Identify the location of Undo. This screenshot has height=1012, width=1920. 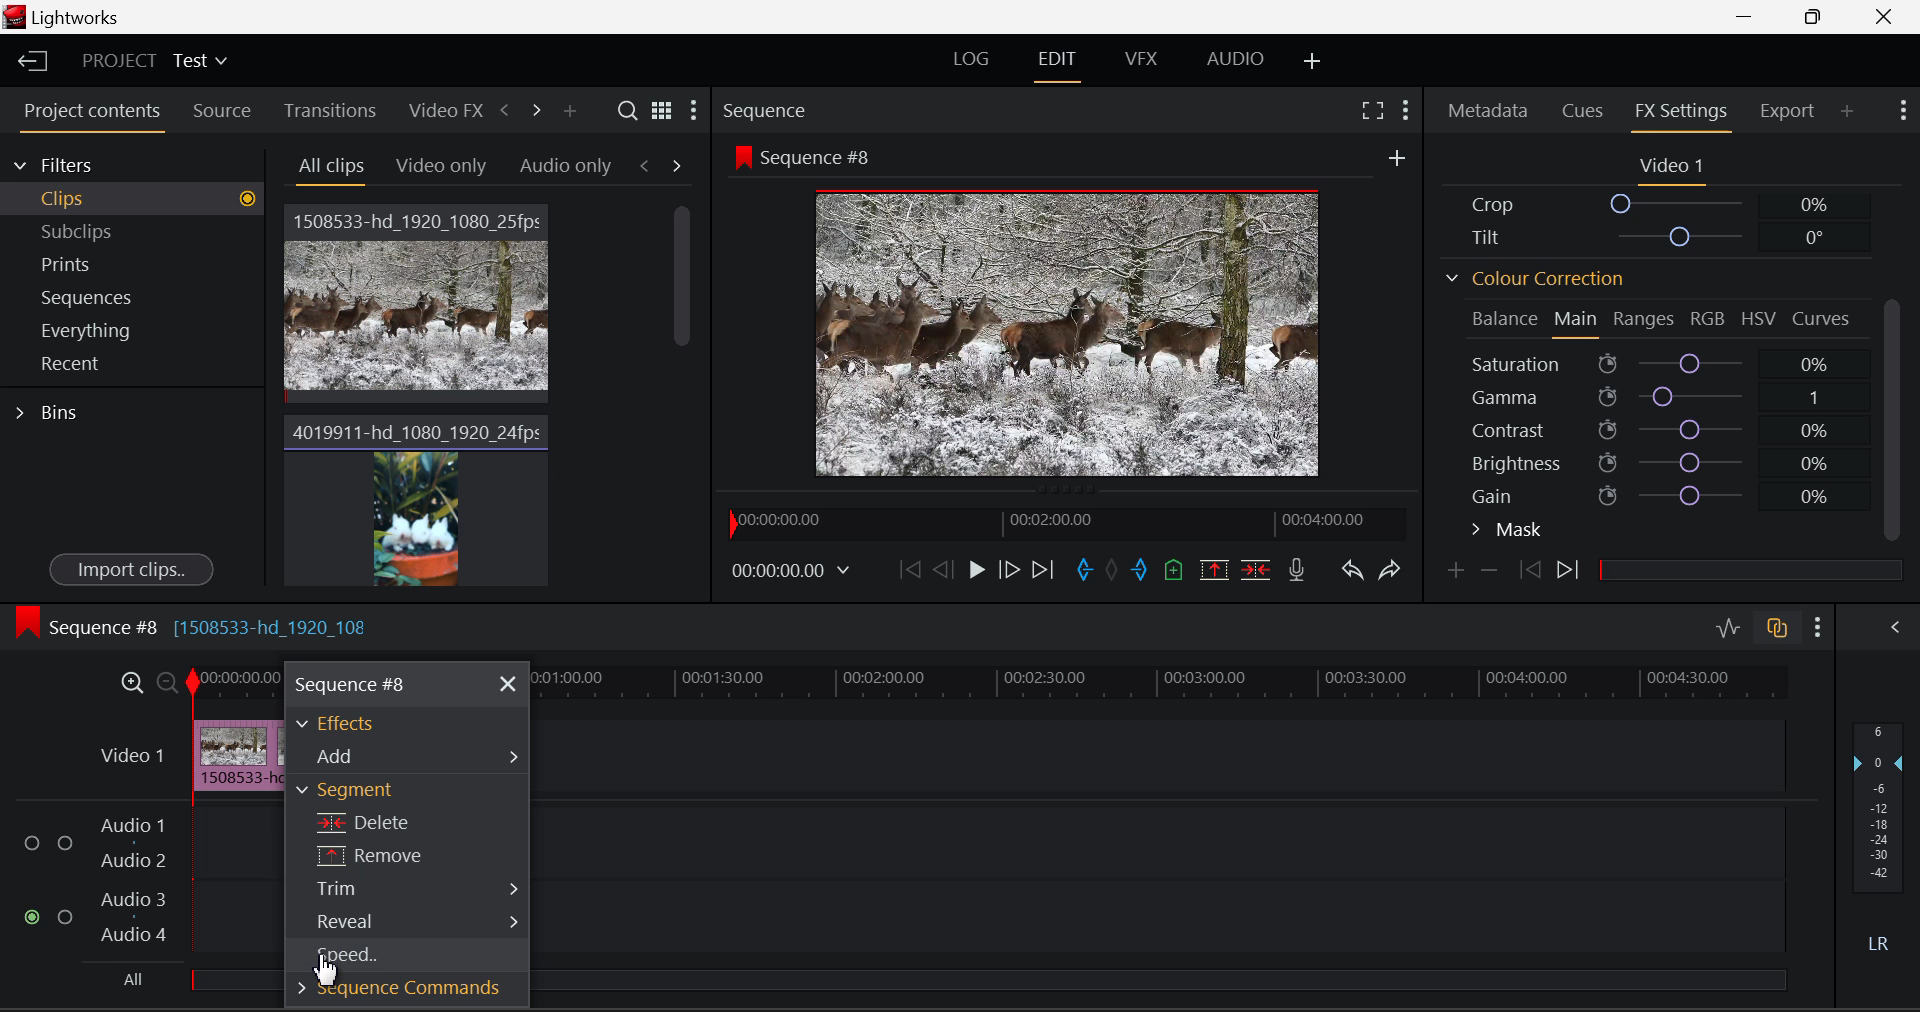
(1350, 573).